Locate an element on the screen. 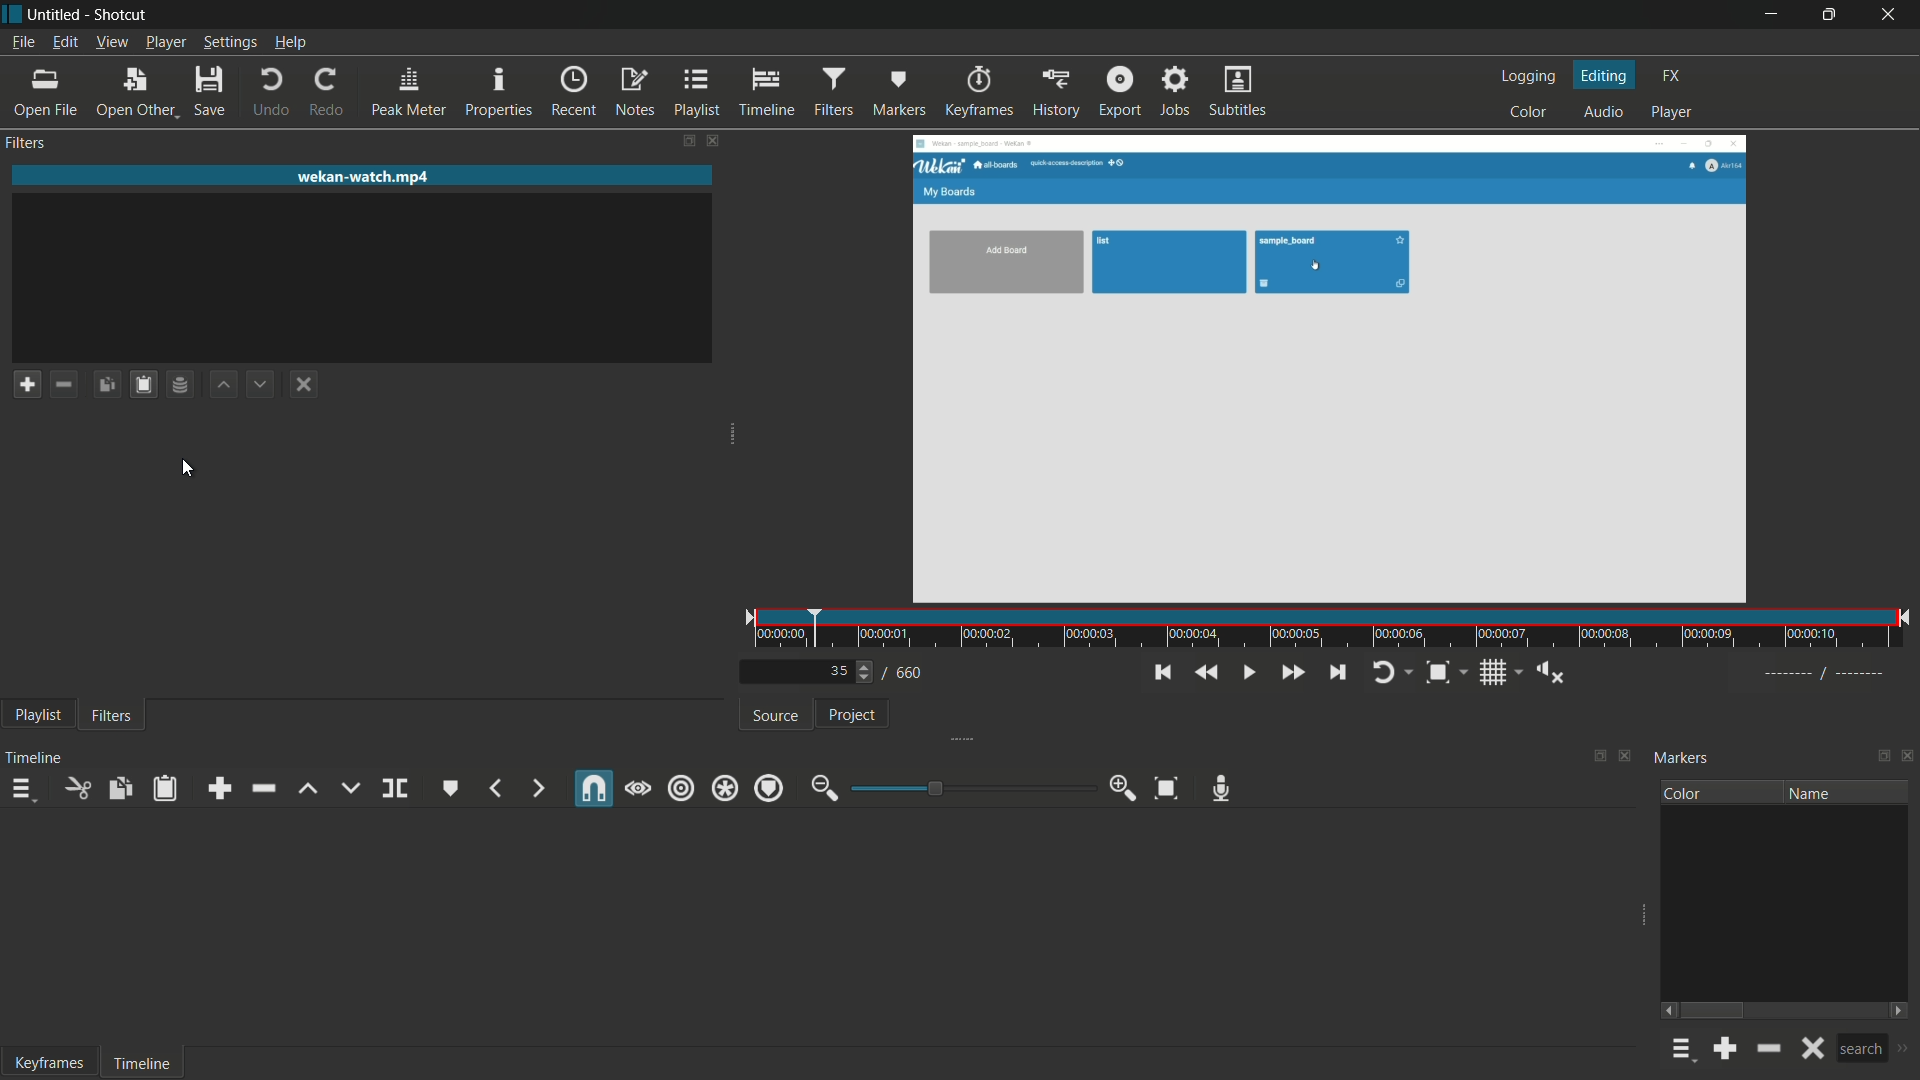  split at playhead is located at coordinates (394, 789).